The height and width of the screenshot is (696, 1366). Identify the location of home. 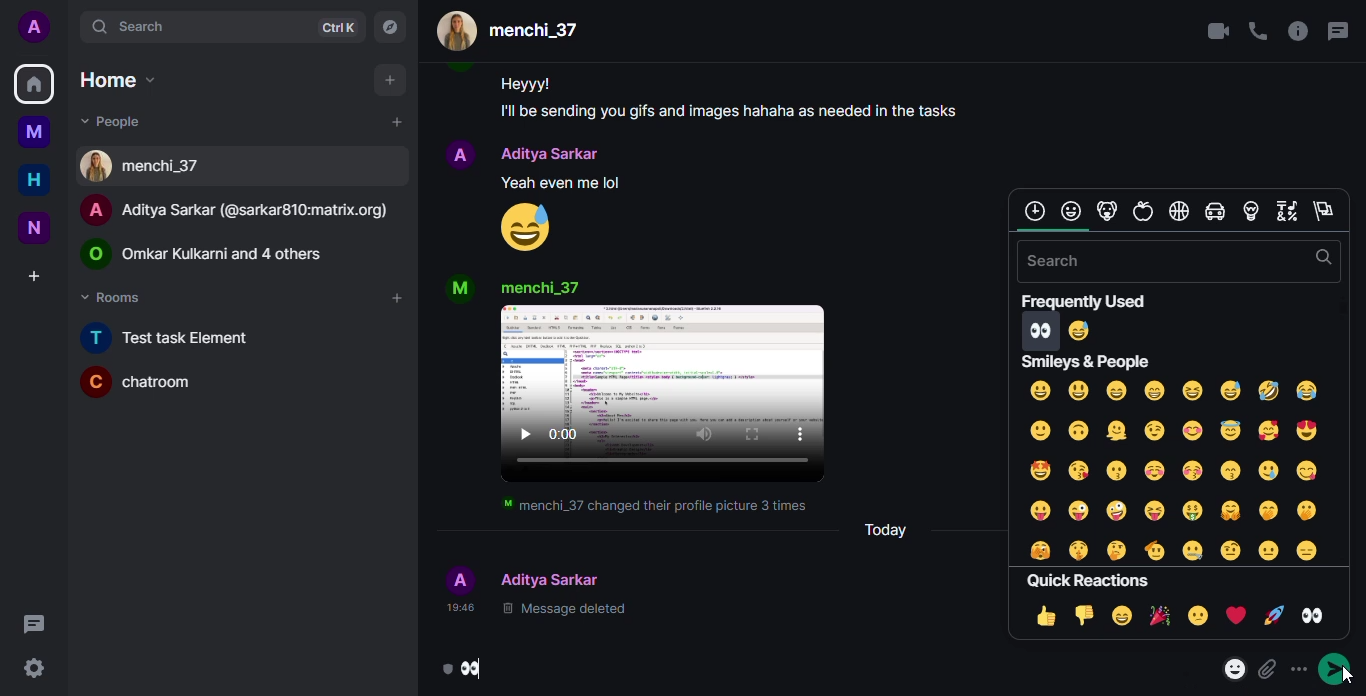
(35, 85).